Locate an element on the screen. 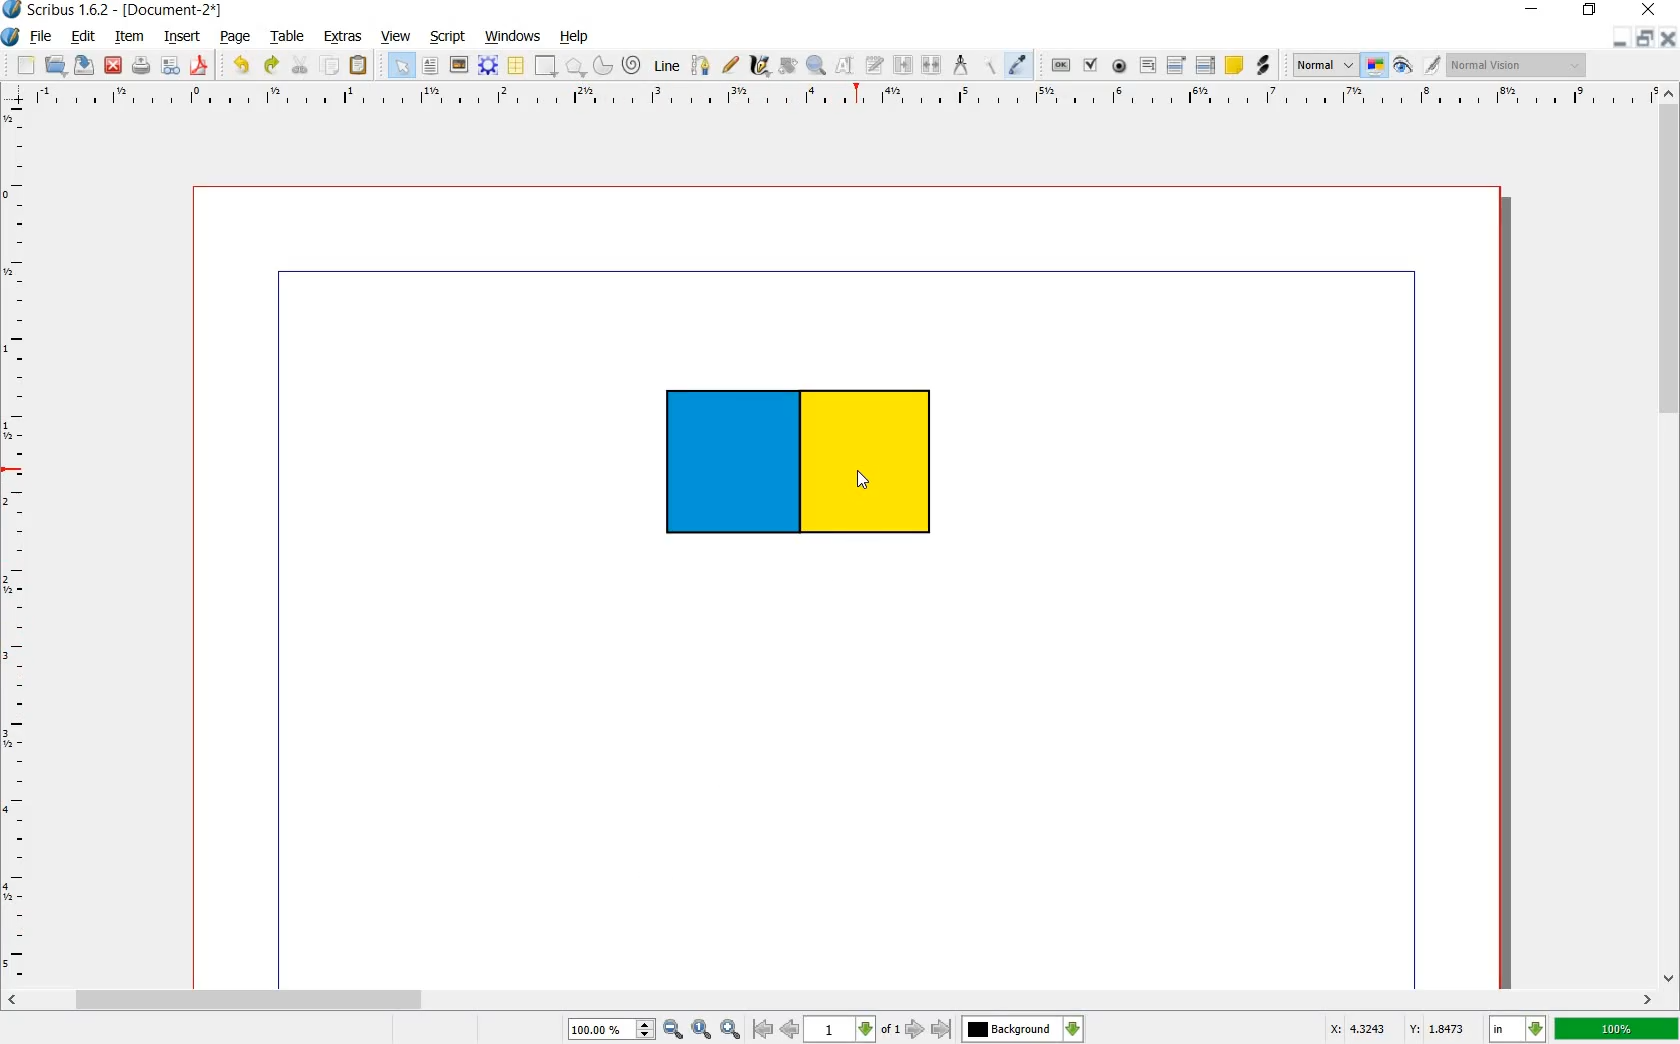 The image size is (1680, 1044). measurement is located at coordinates (962, 66).